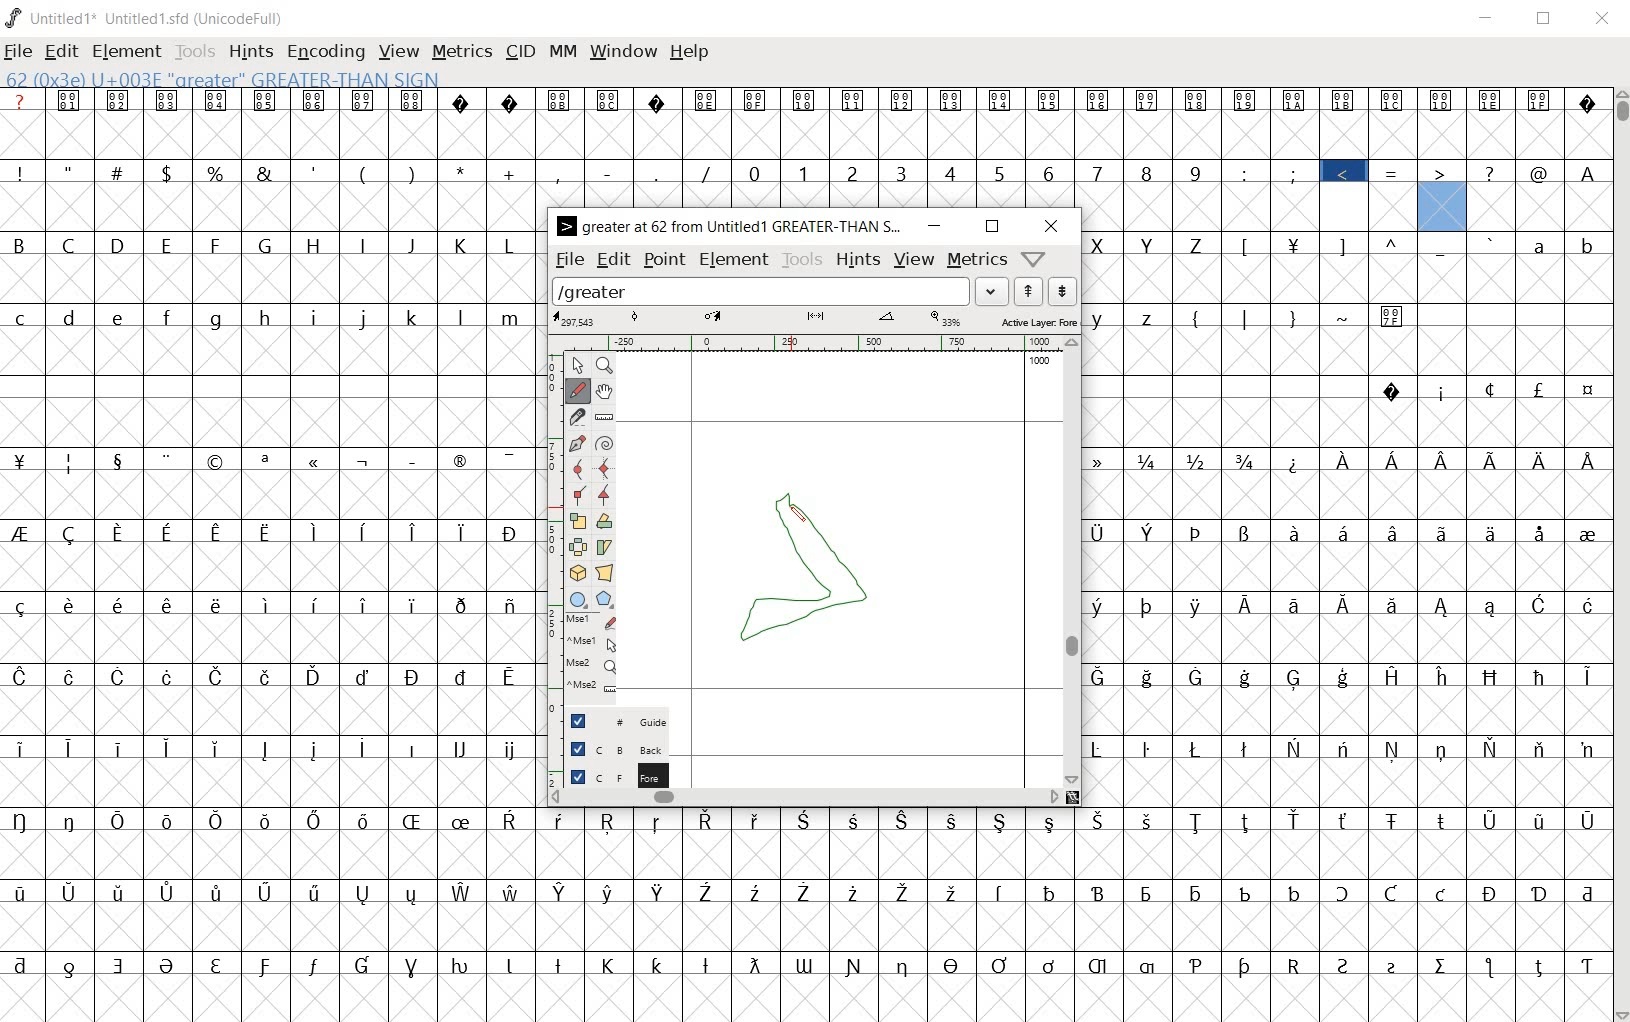  I want to click on view, so click(400, 53).